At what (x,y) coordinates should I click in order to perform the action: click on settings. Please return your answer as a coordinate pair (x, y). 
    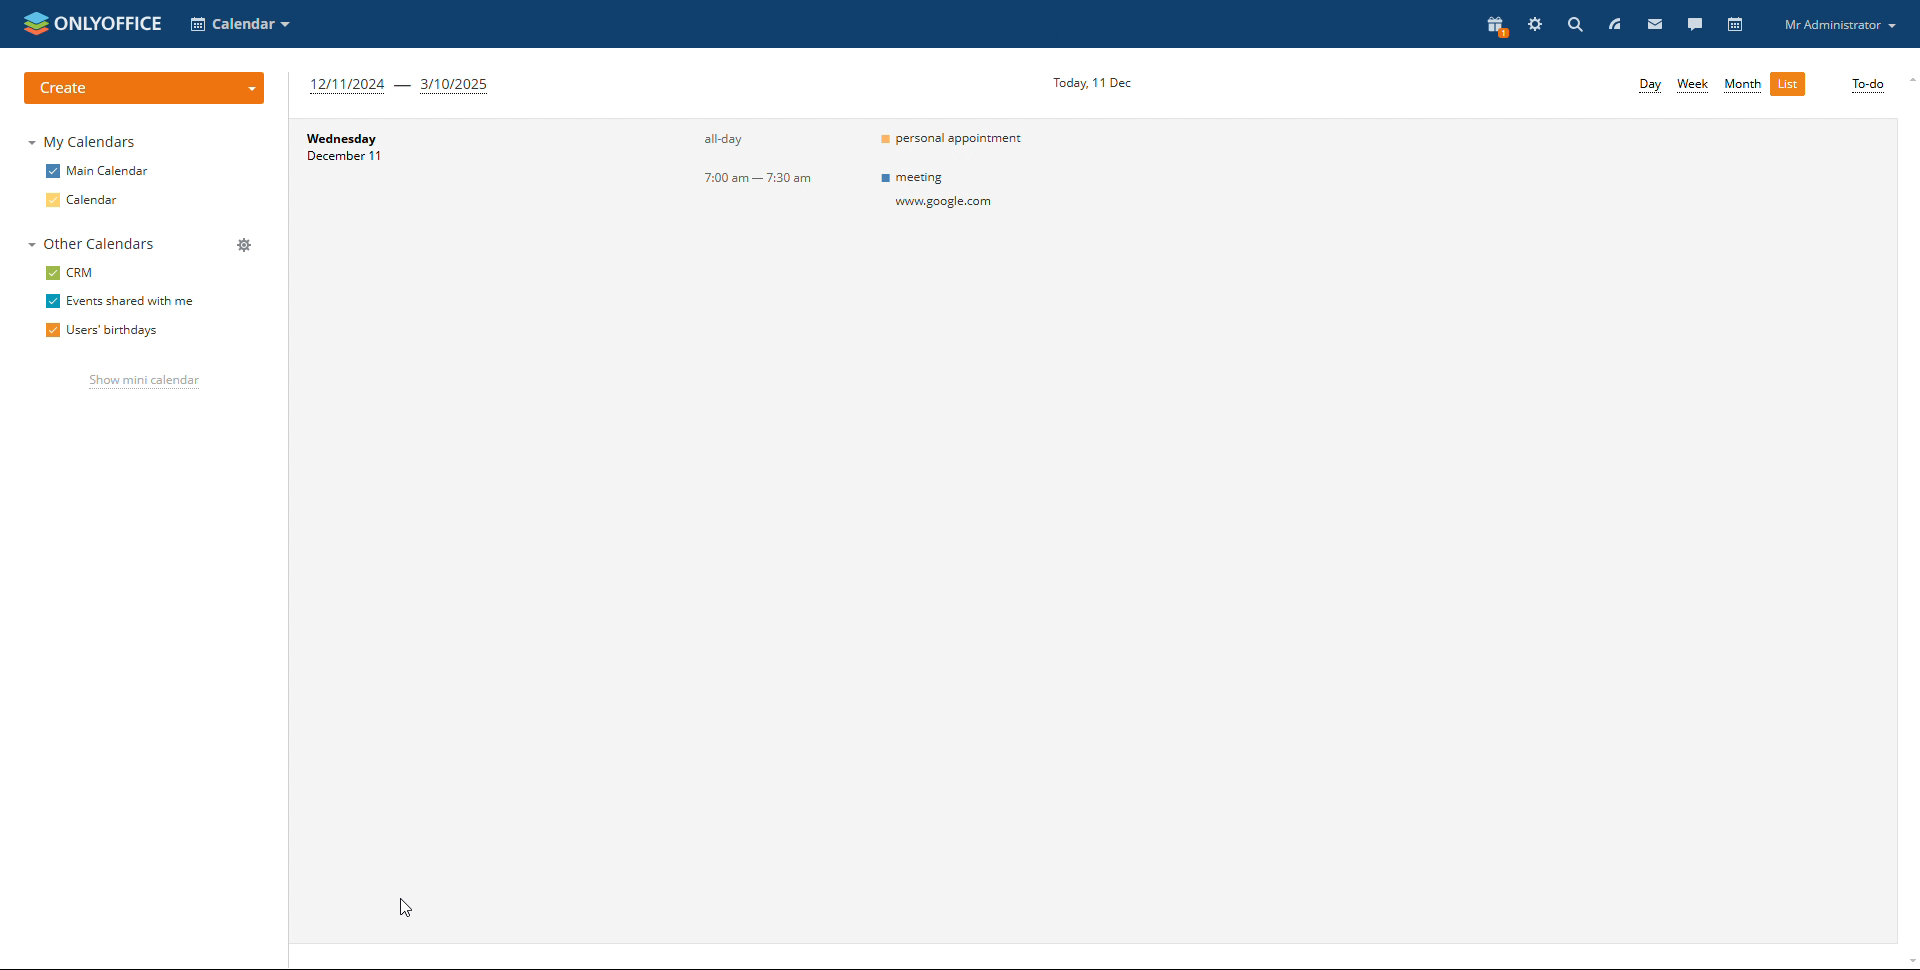
    Looking at the image, I should click on (1536, 24).